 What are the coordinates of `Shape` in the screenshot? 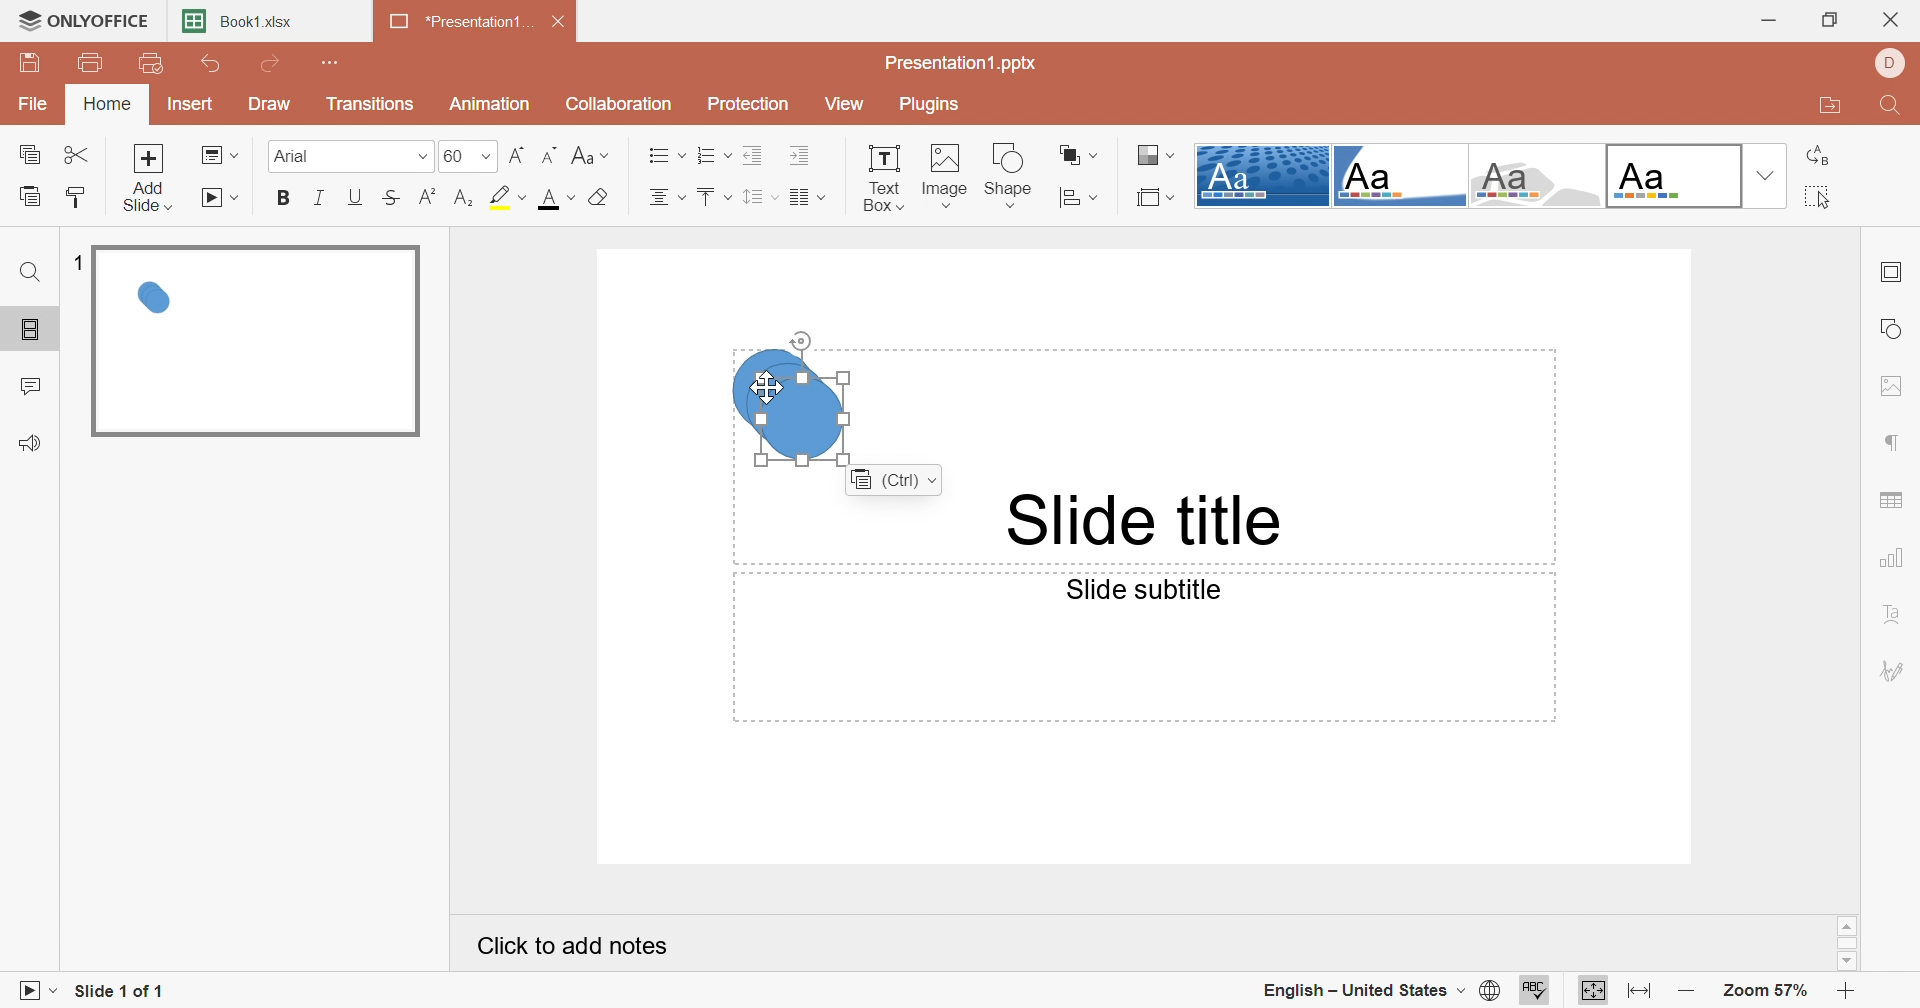 It's located at (1009, 175).